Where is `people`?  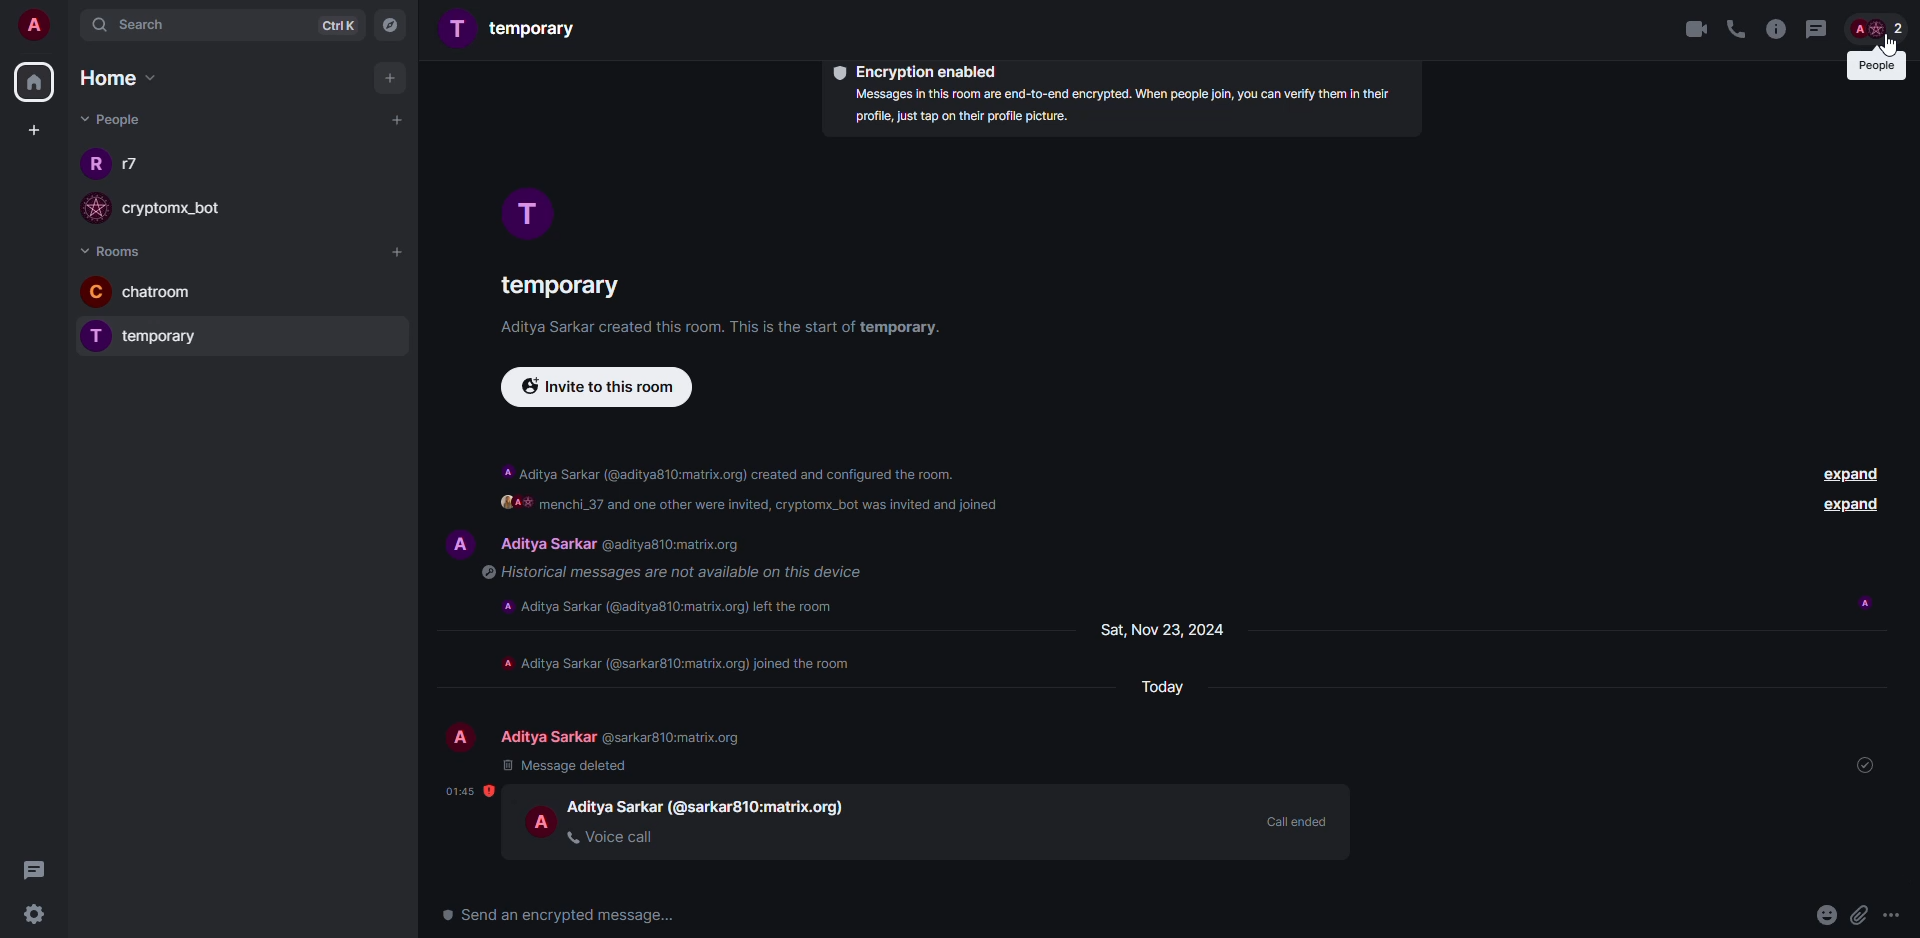 people is located at coordinates (110, 119).